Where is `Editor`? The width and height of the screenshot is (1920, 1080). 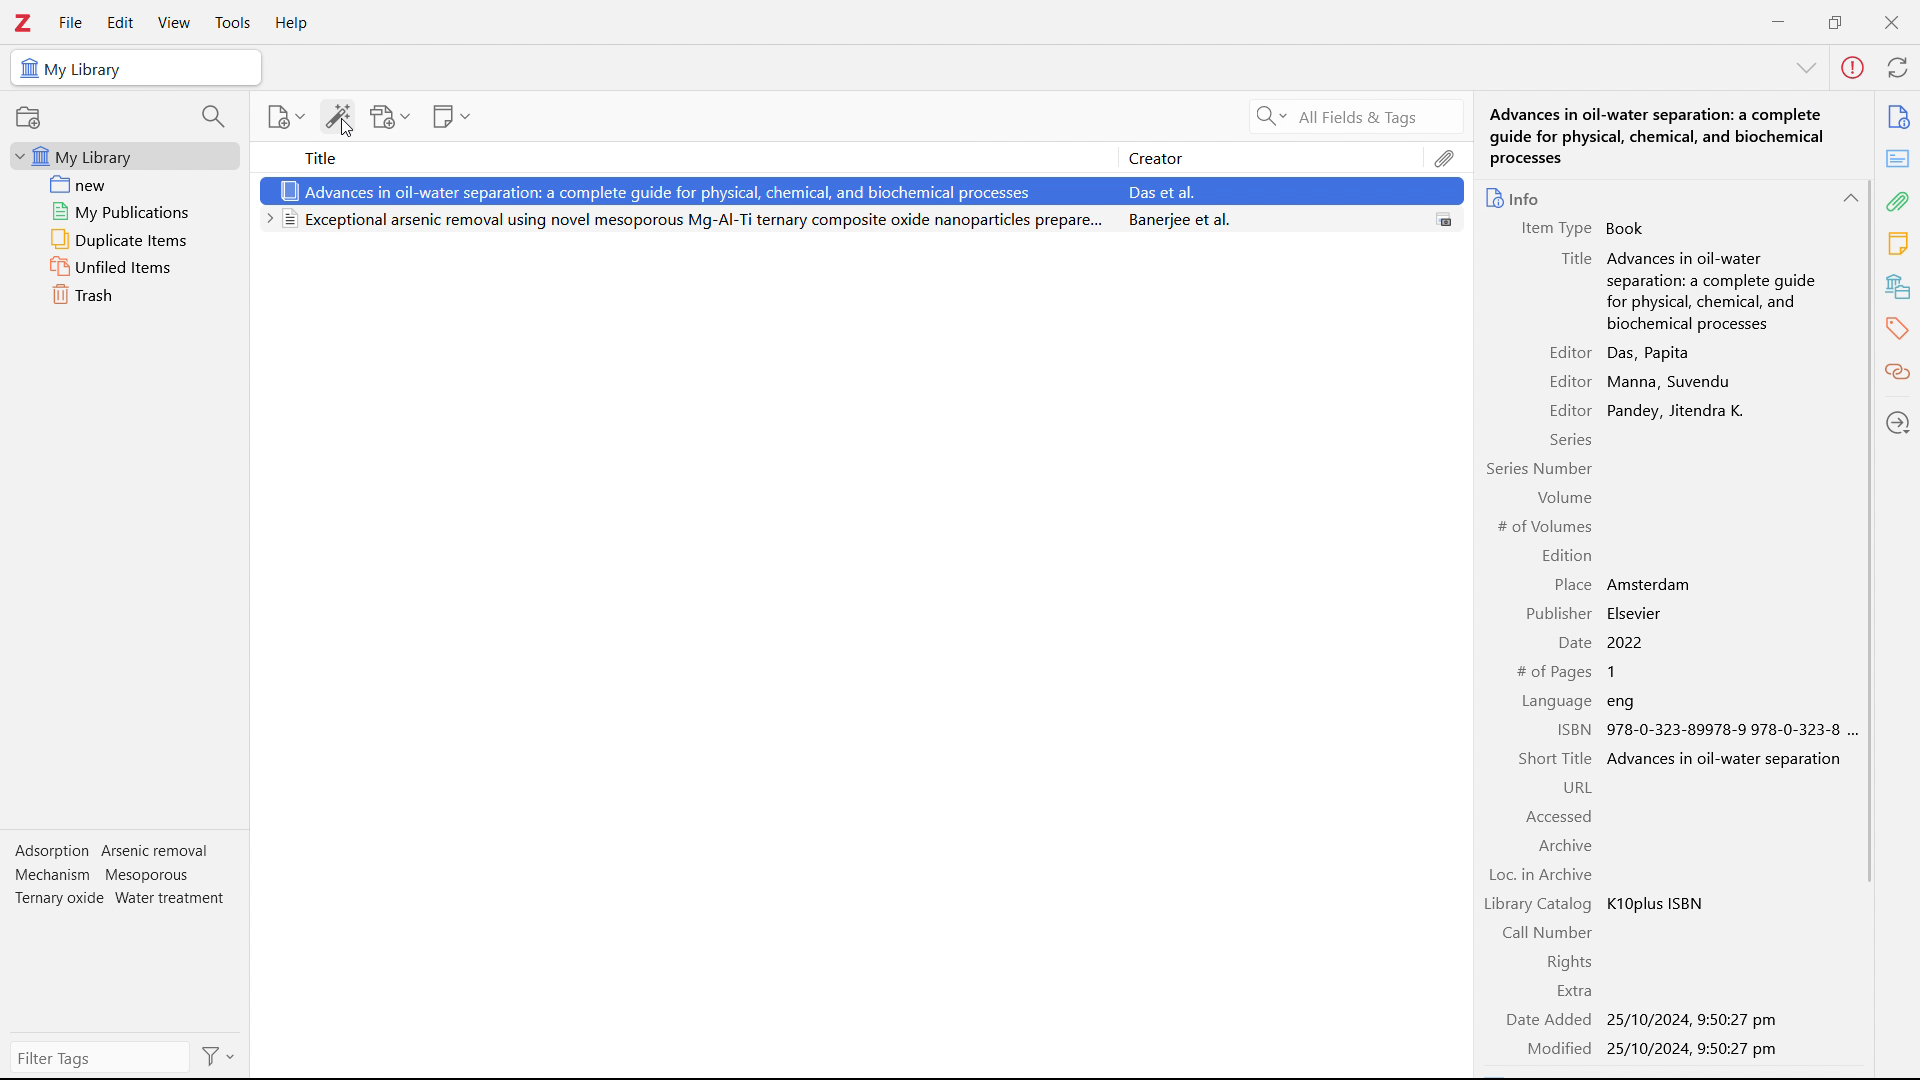
Editor is located at coordinates (1566, 410).